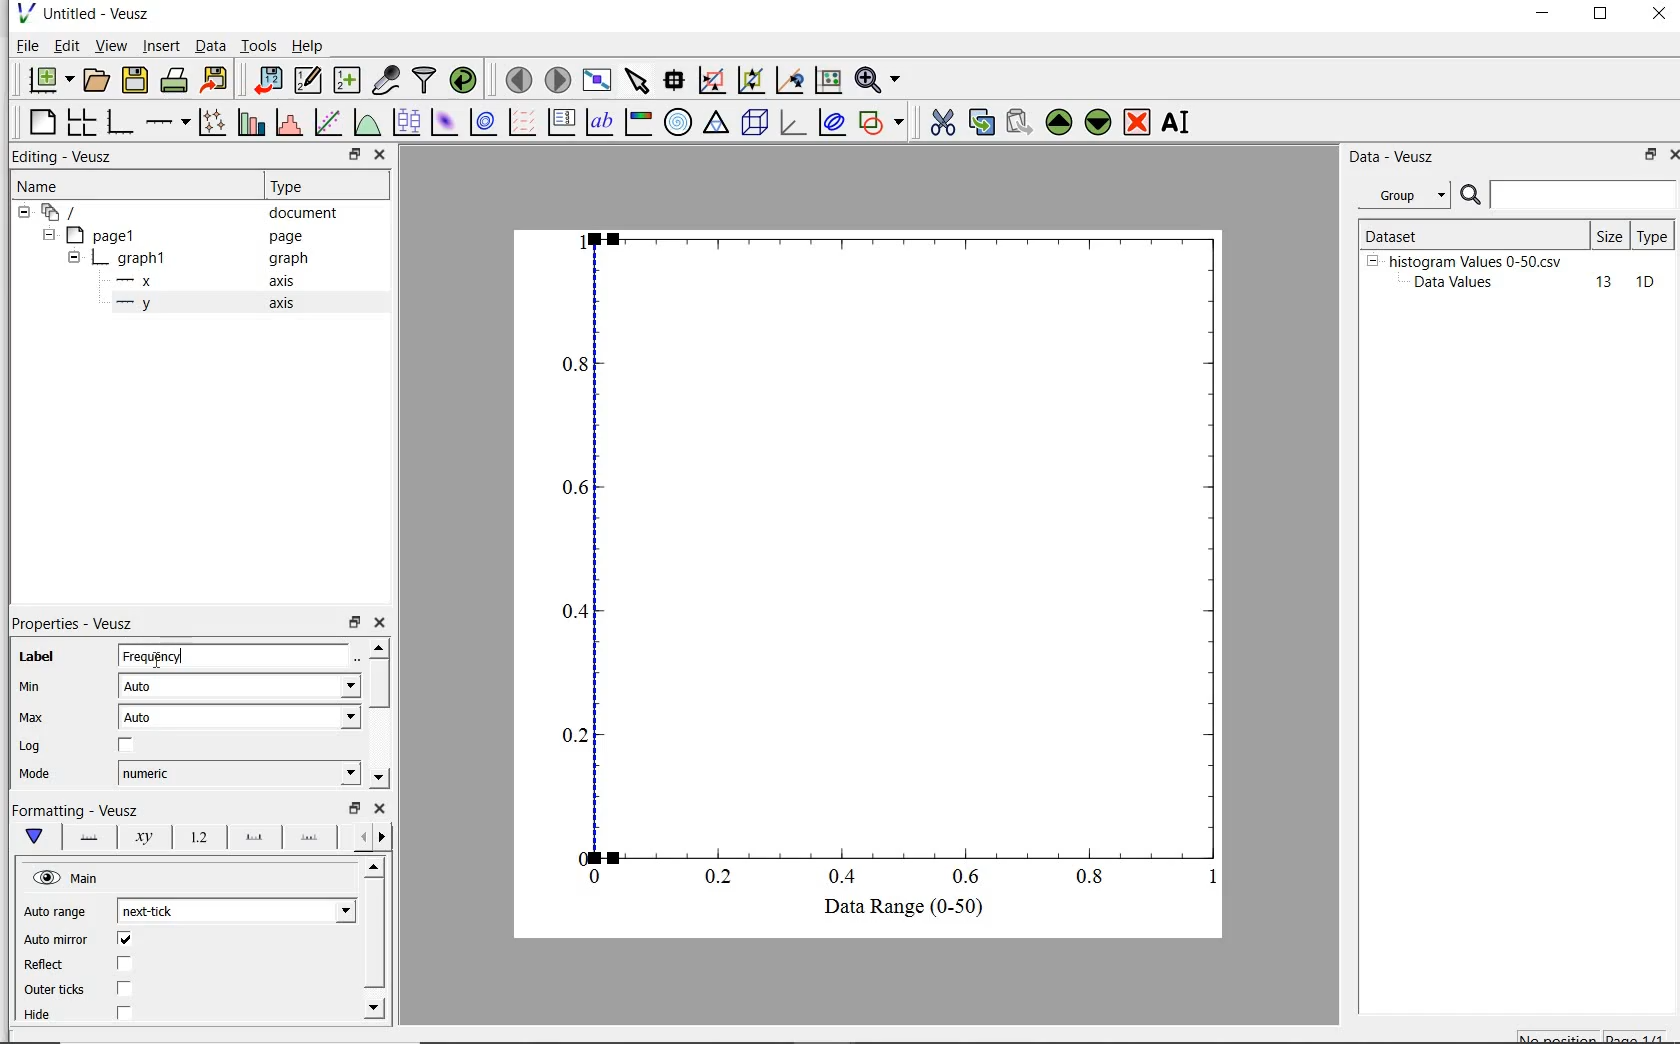 This screenshot has width=1680, height=1044. I want to click on move up, so click(378, 647).